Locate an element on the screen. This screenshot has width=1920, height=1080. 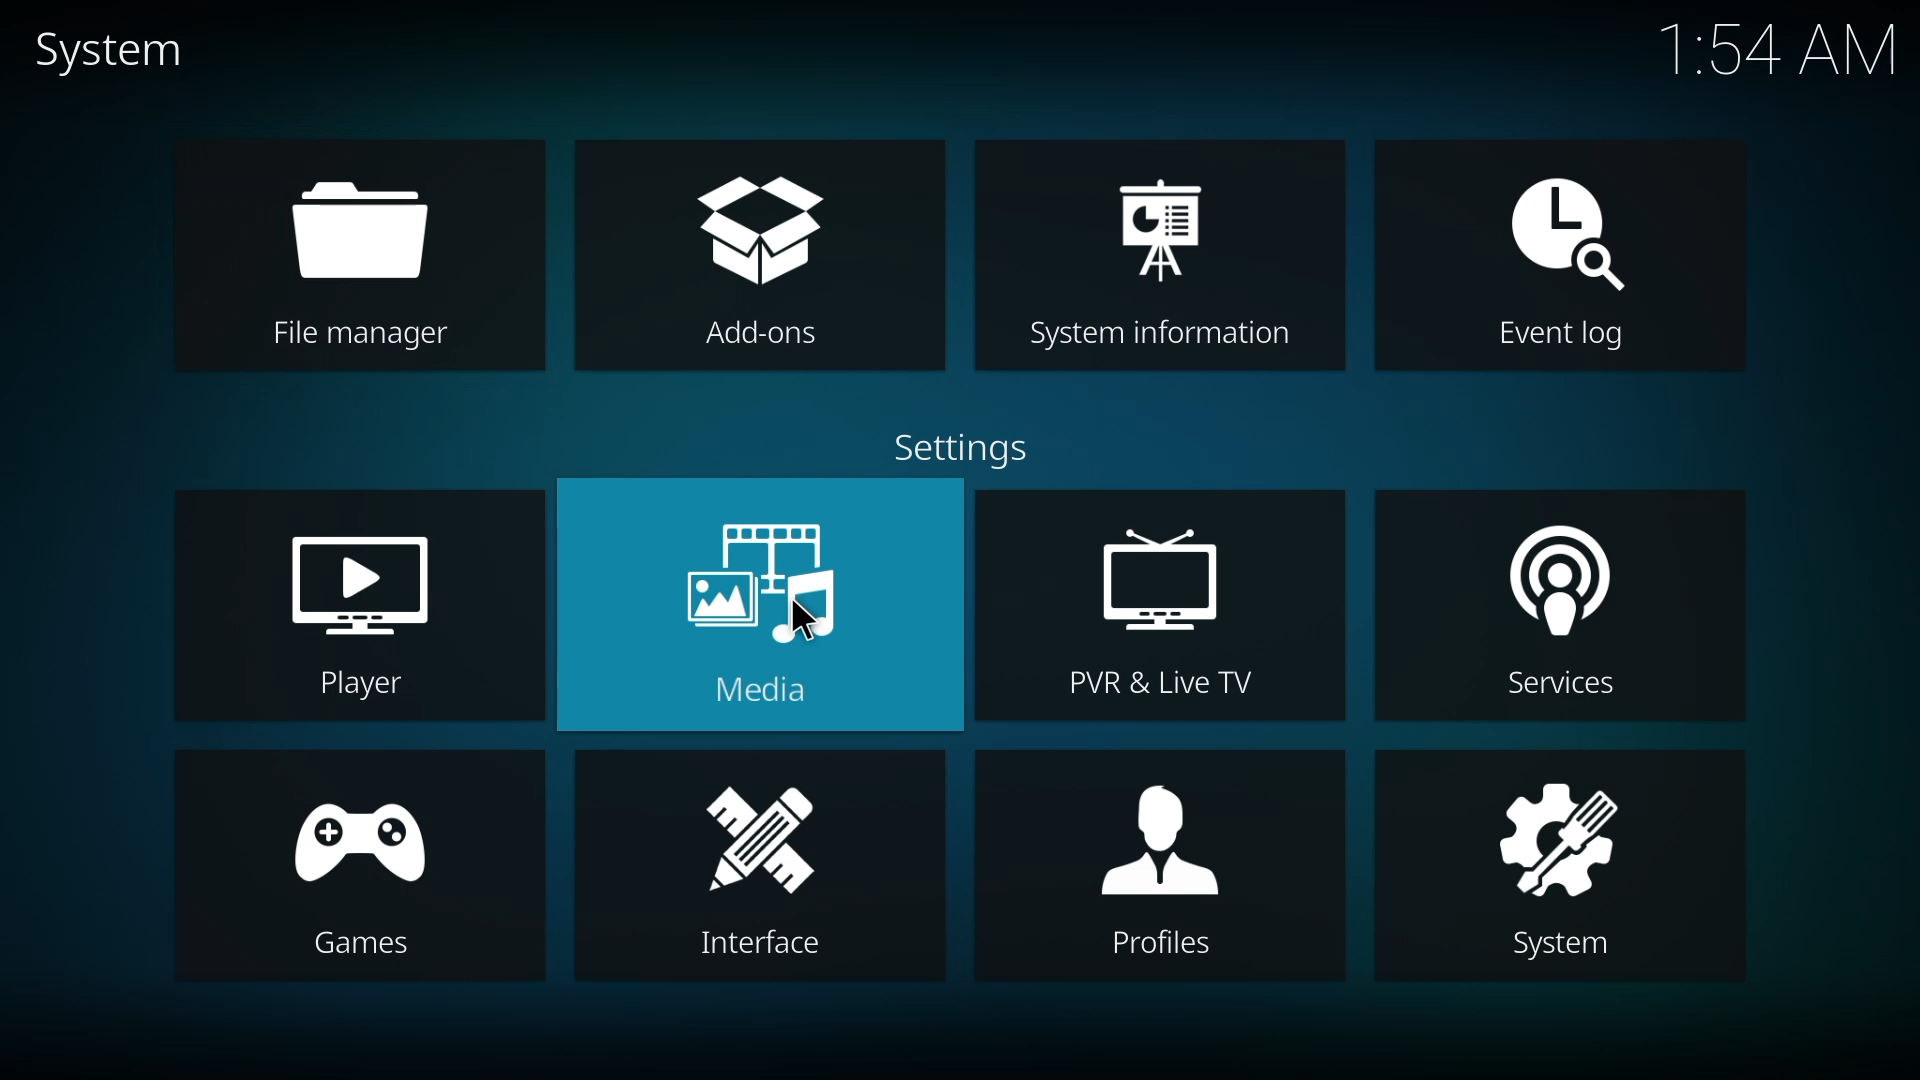
settings is located at coordinates (962, 451).